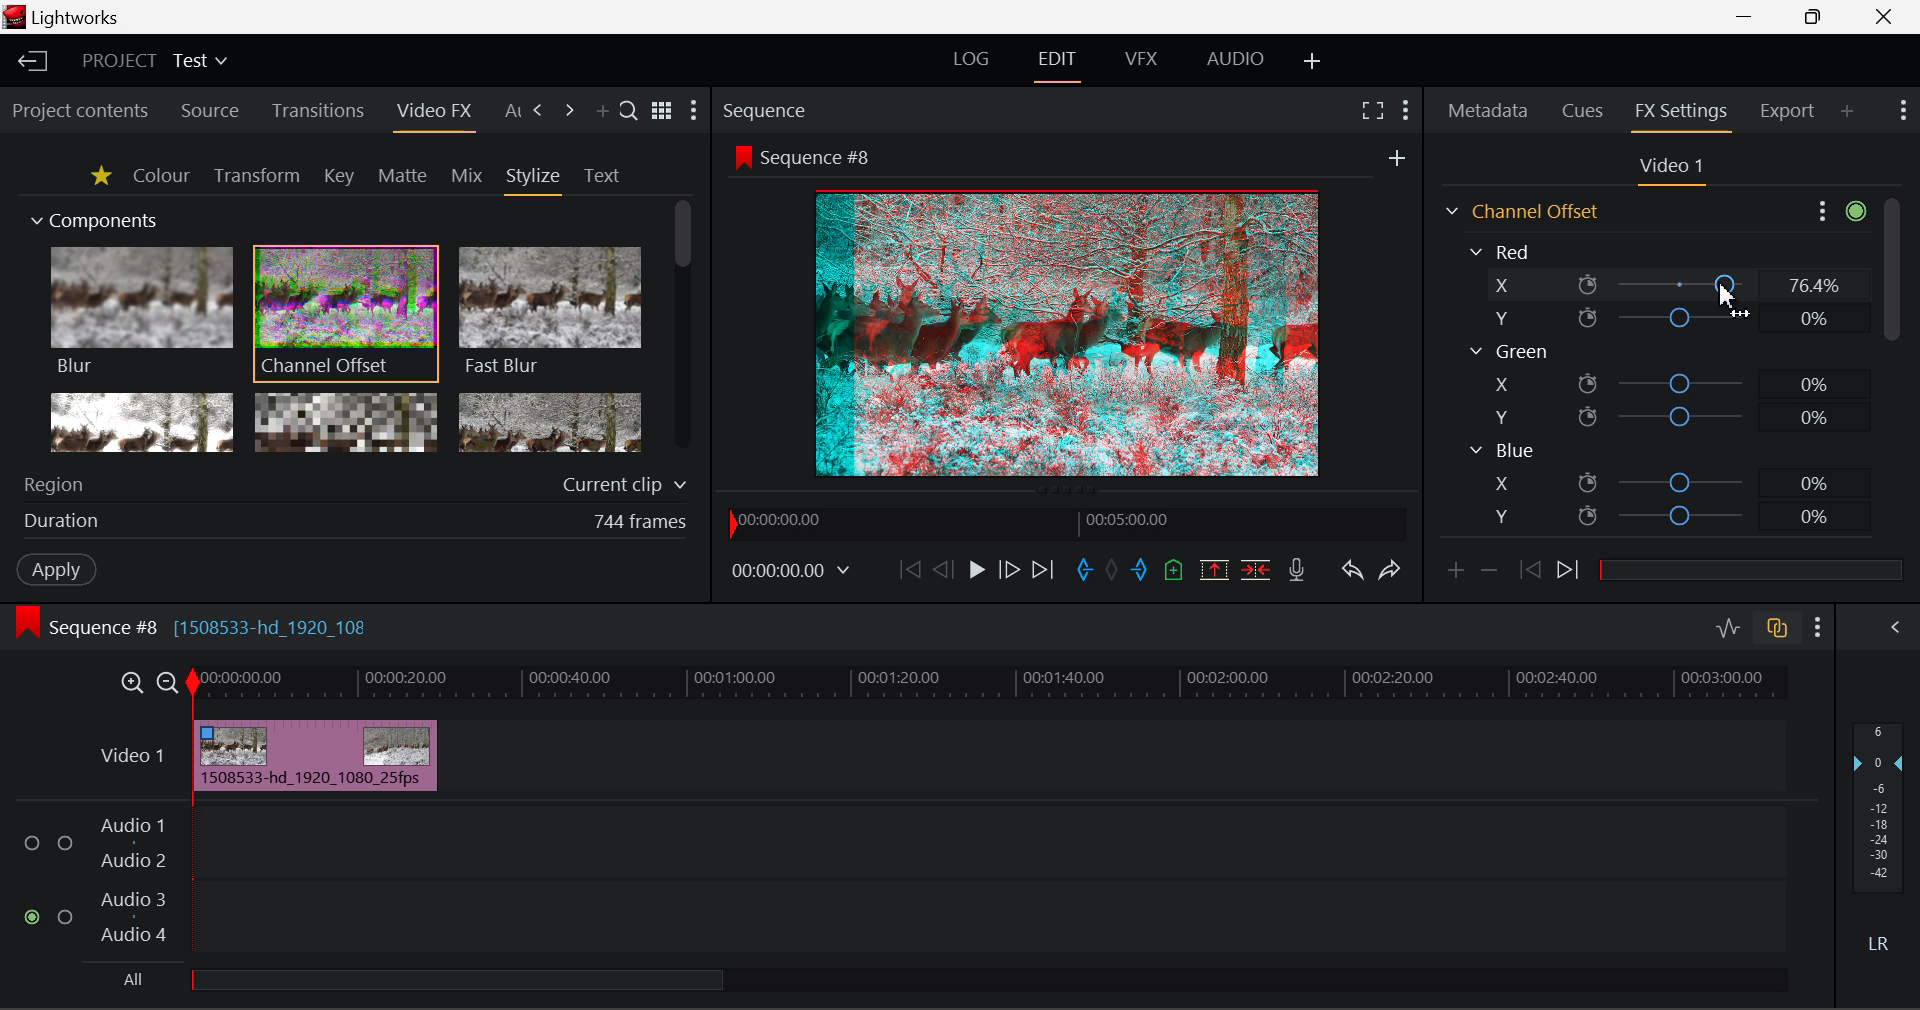 The width and height of the screenshot is (1920, 1010). I want to click on Cues, so click(1582, 110).